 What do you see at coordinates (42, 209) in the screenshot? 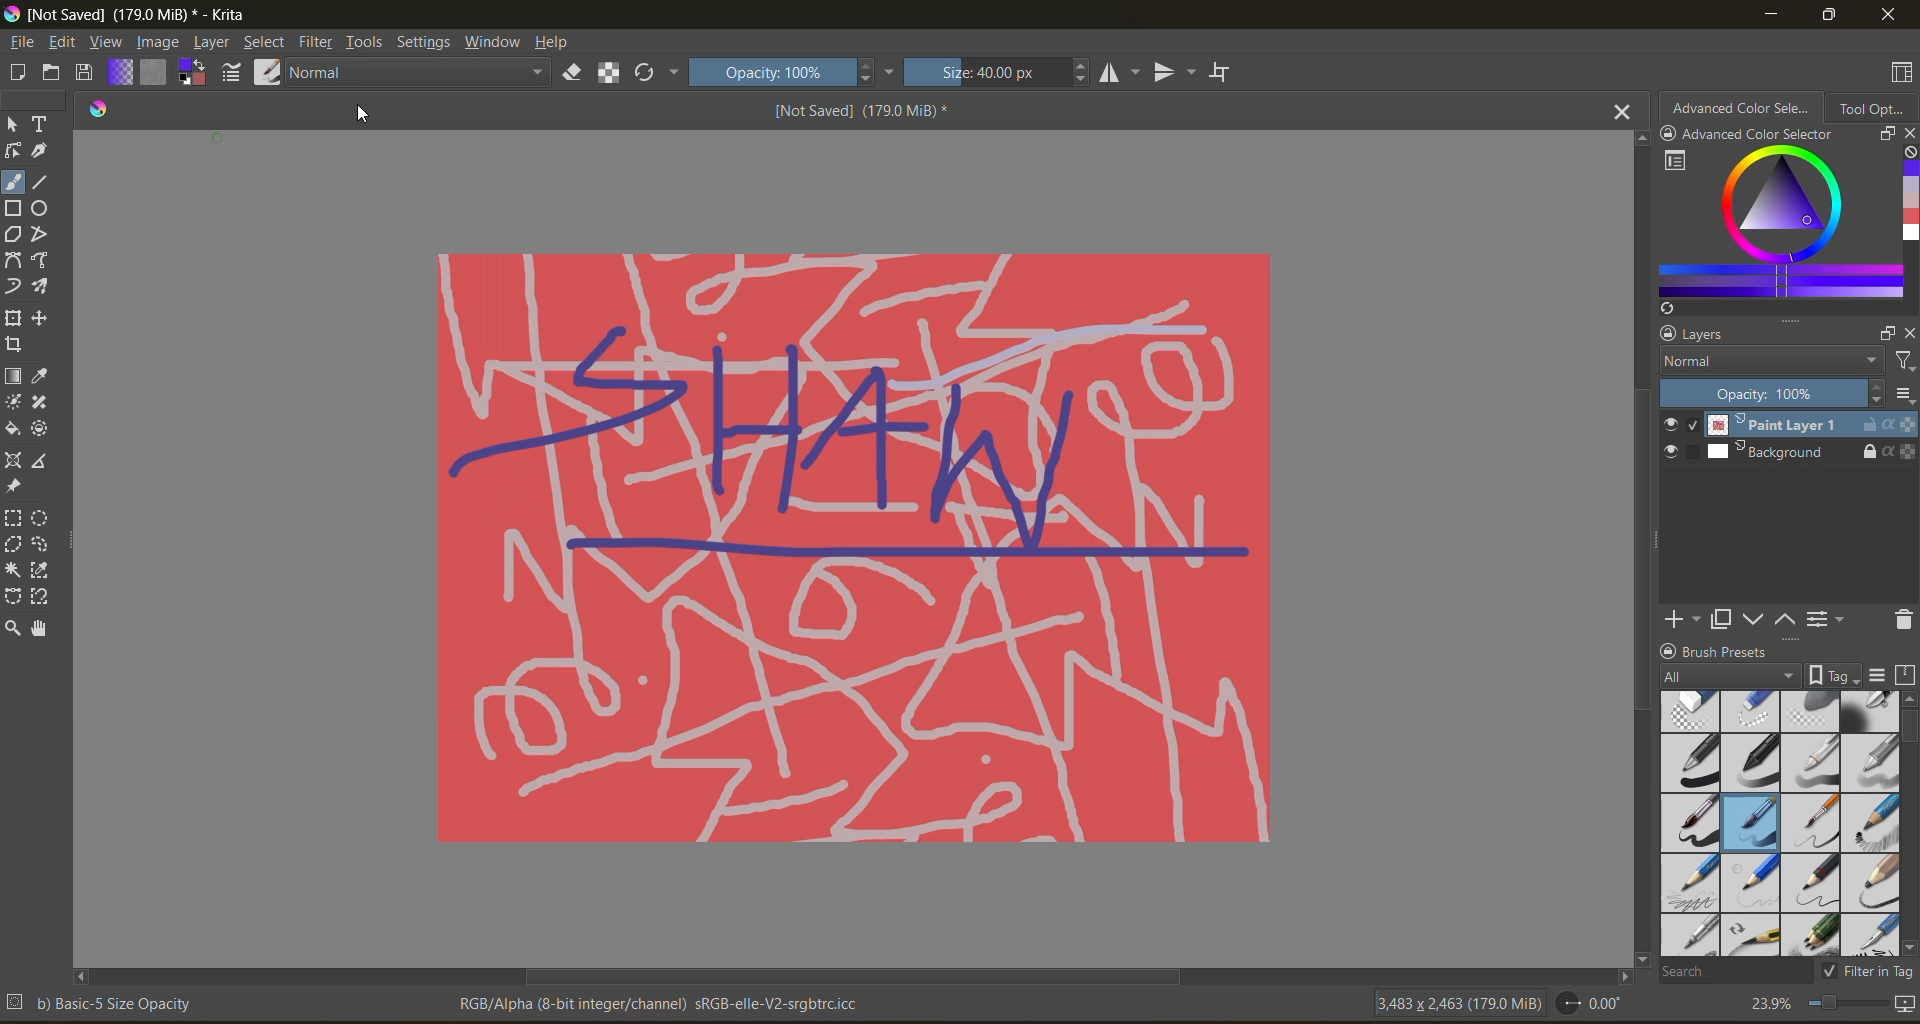
I see `ellipse tool` at bounding box center [42, 209].